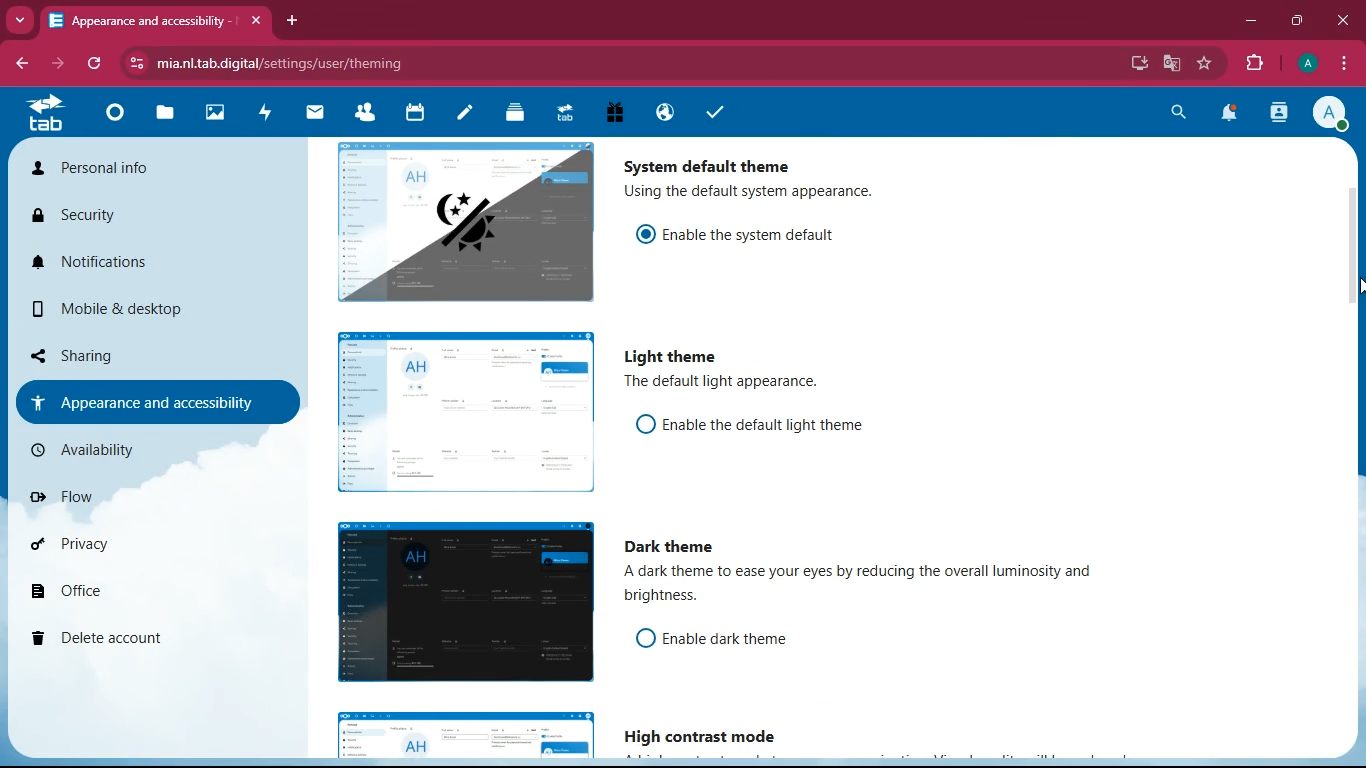 The height and width of the screenshot is (768, 1366). I want to click on on, so click(647, 233).